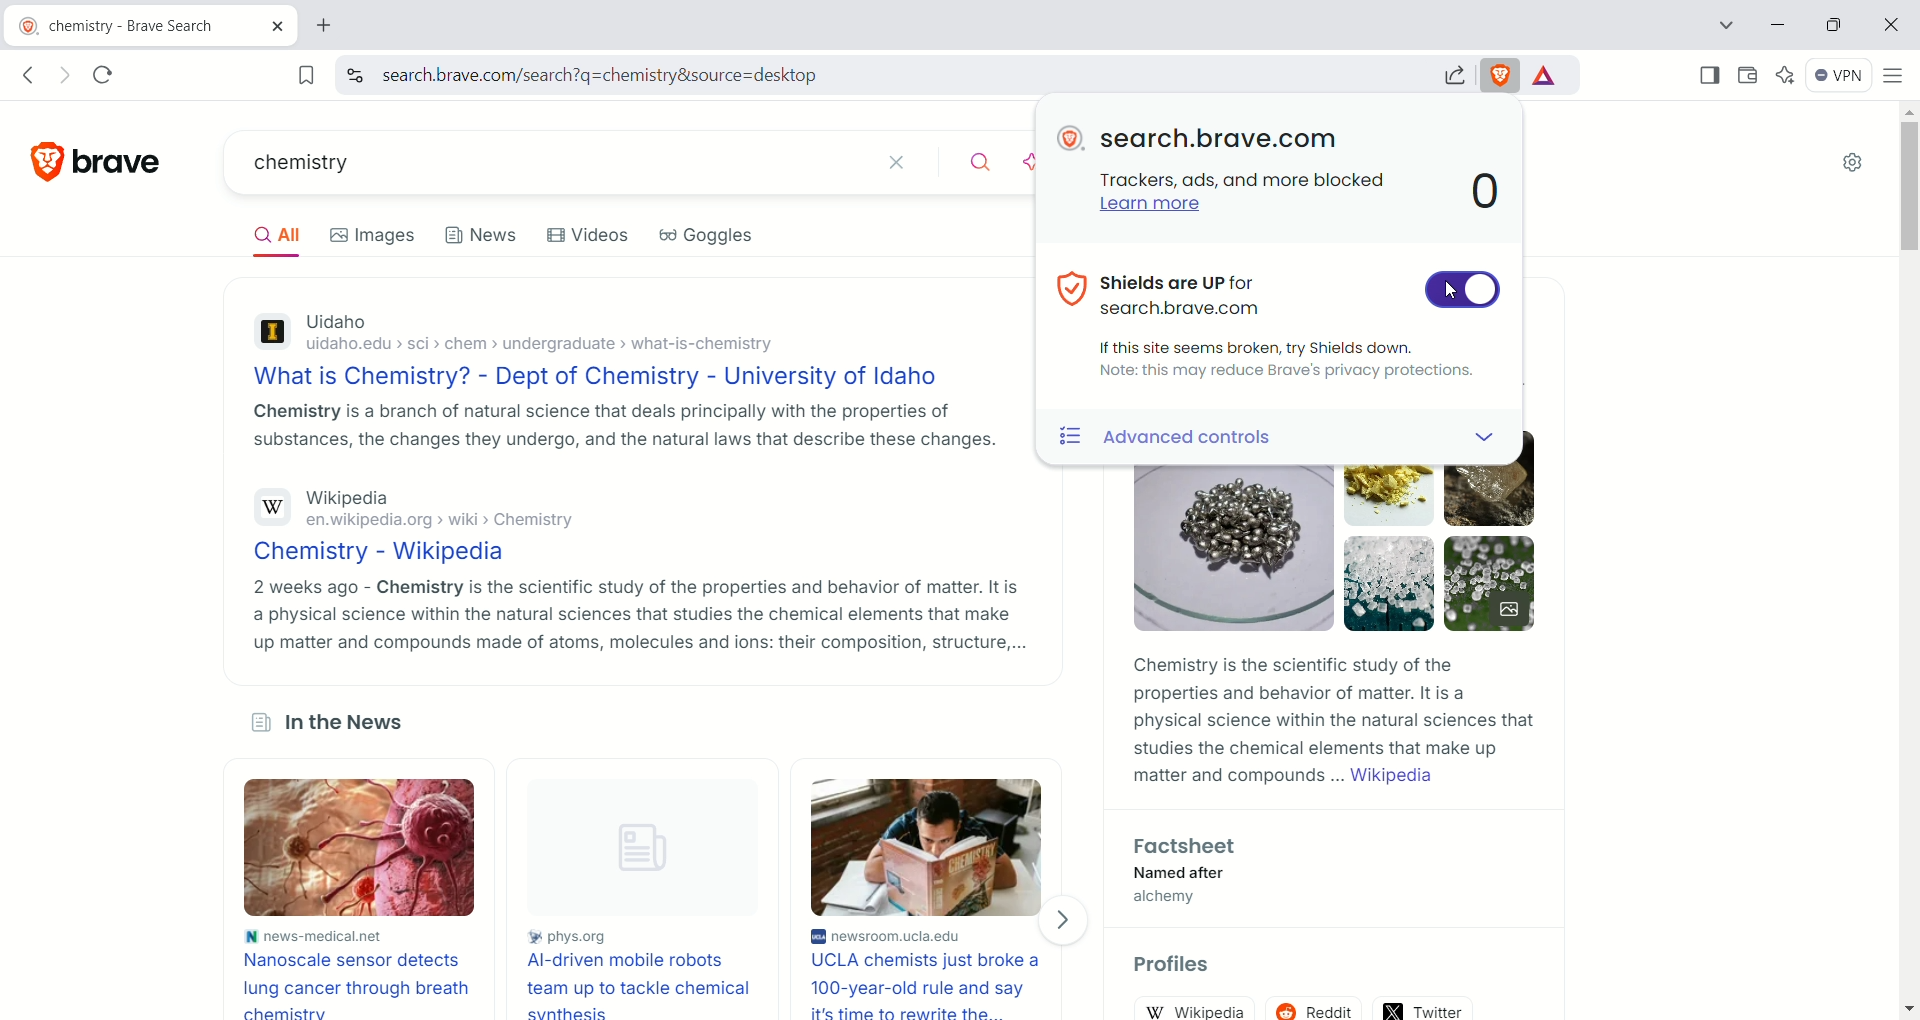 Image resolution: width=1920 pixels, height=1020 pixels. What do you see at coordinates (483, 233) in the screenshot?
I see `News` at bounding box center [483, 233].